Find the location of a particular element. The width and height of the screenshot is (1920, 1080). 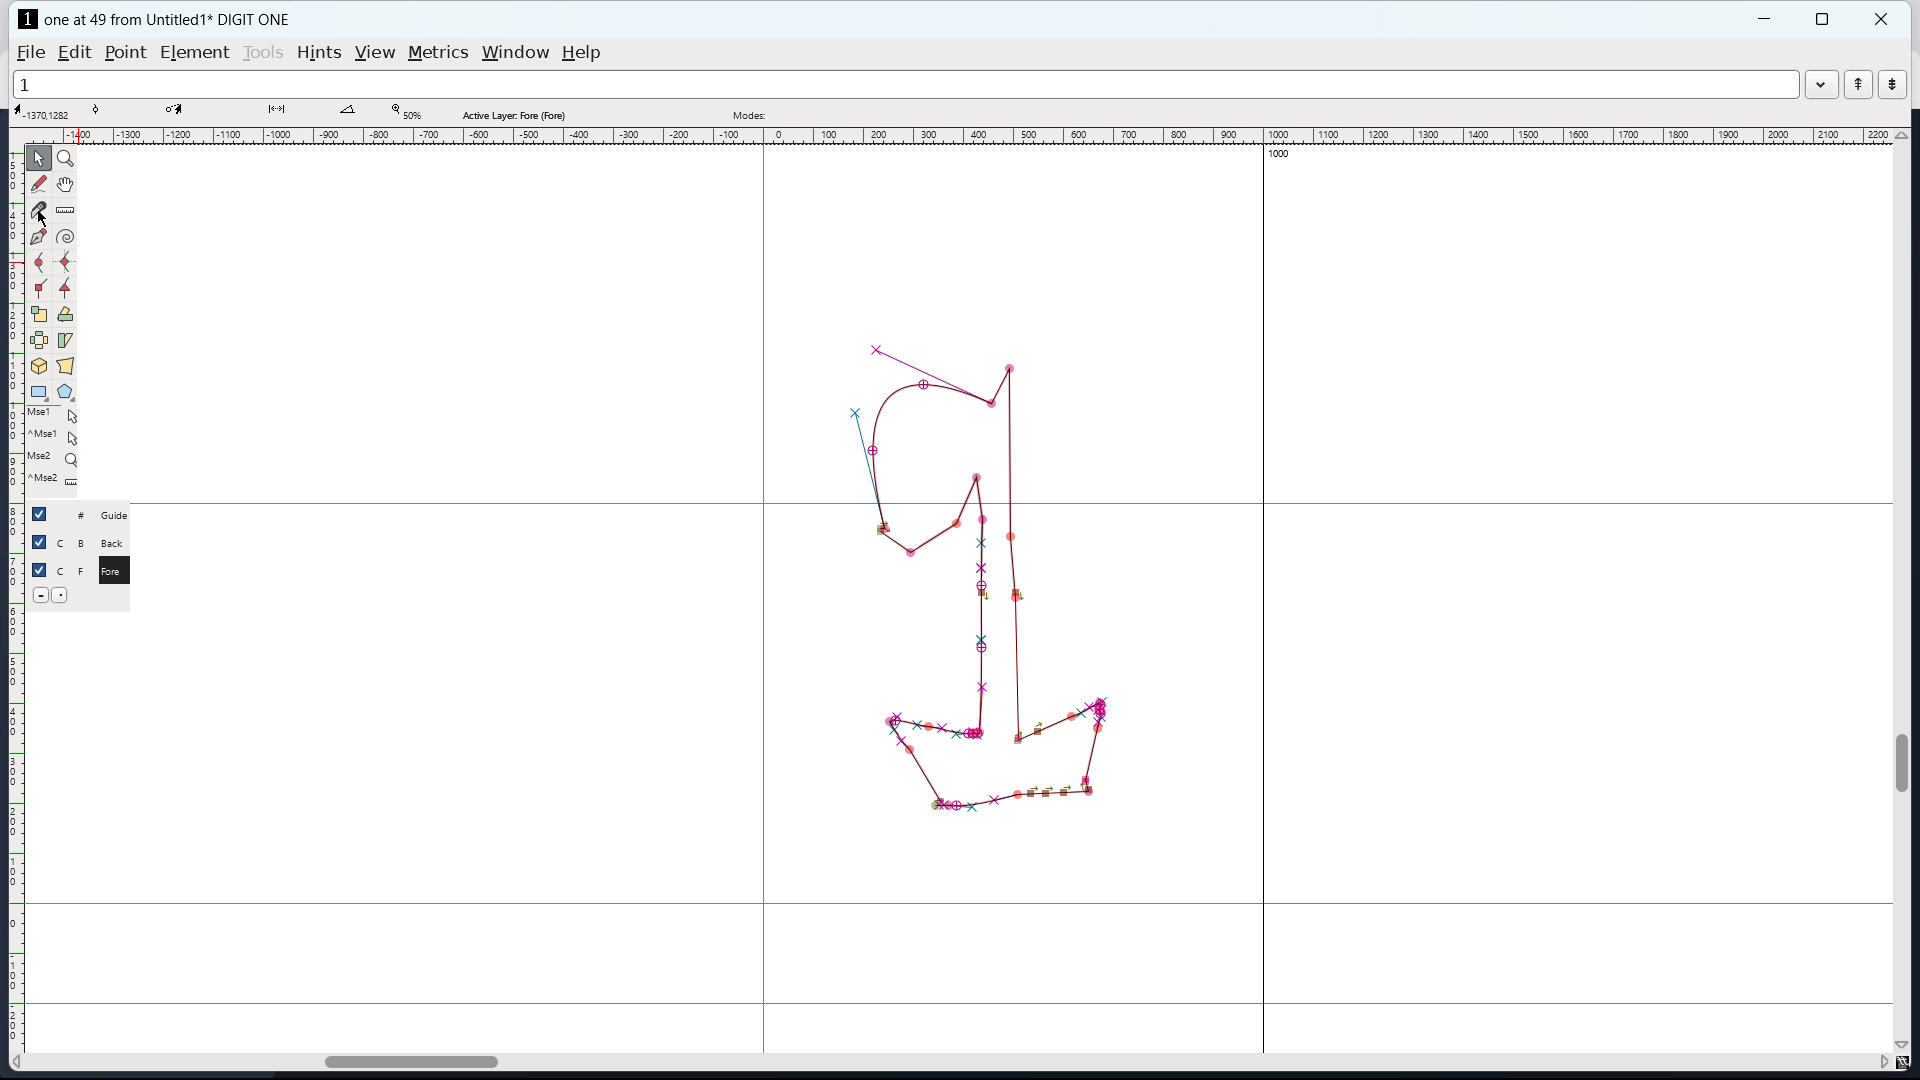

scroll by hand is located at coordinates (65, 185).